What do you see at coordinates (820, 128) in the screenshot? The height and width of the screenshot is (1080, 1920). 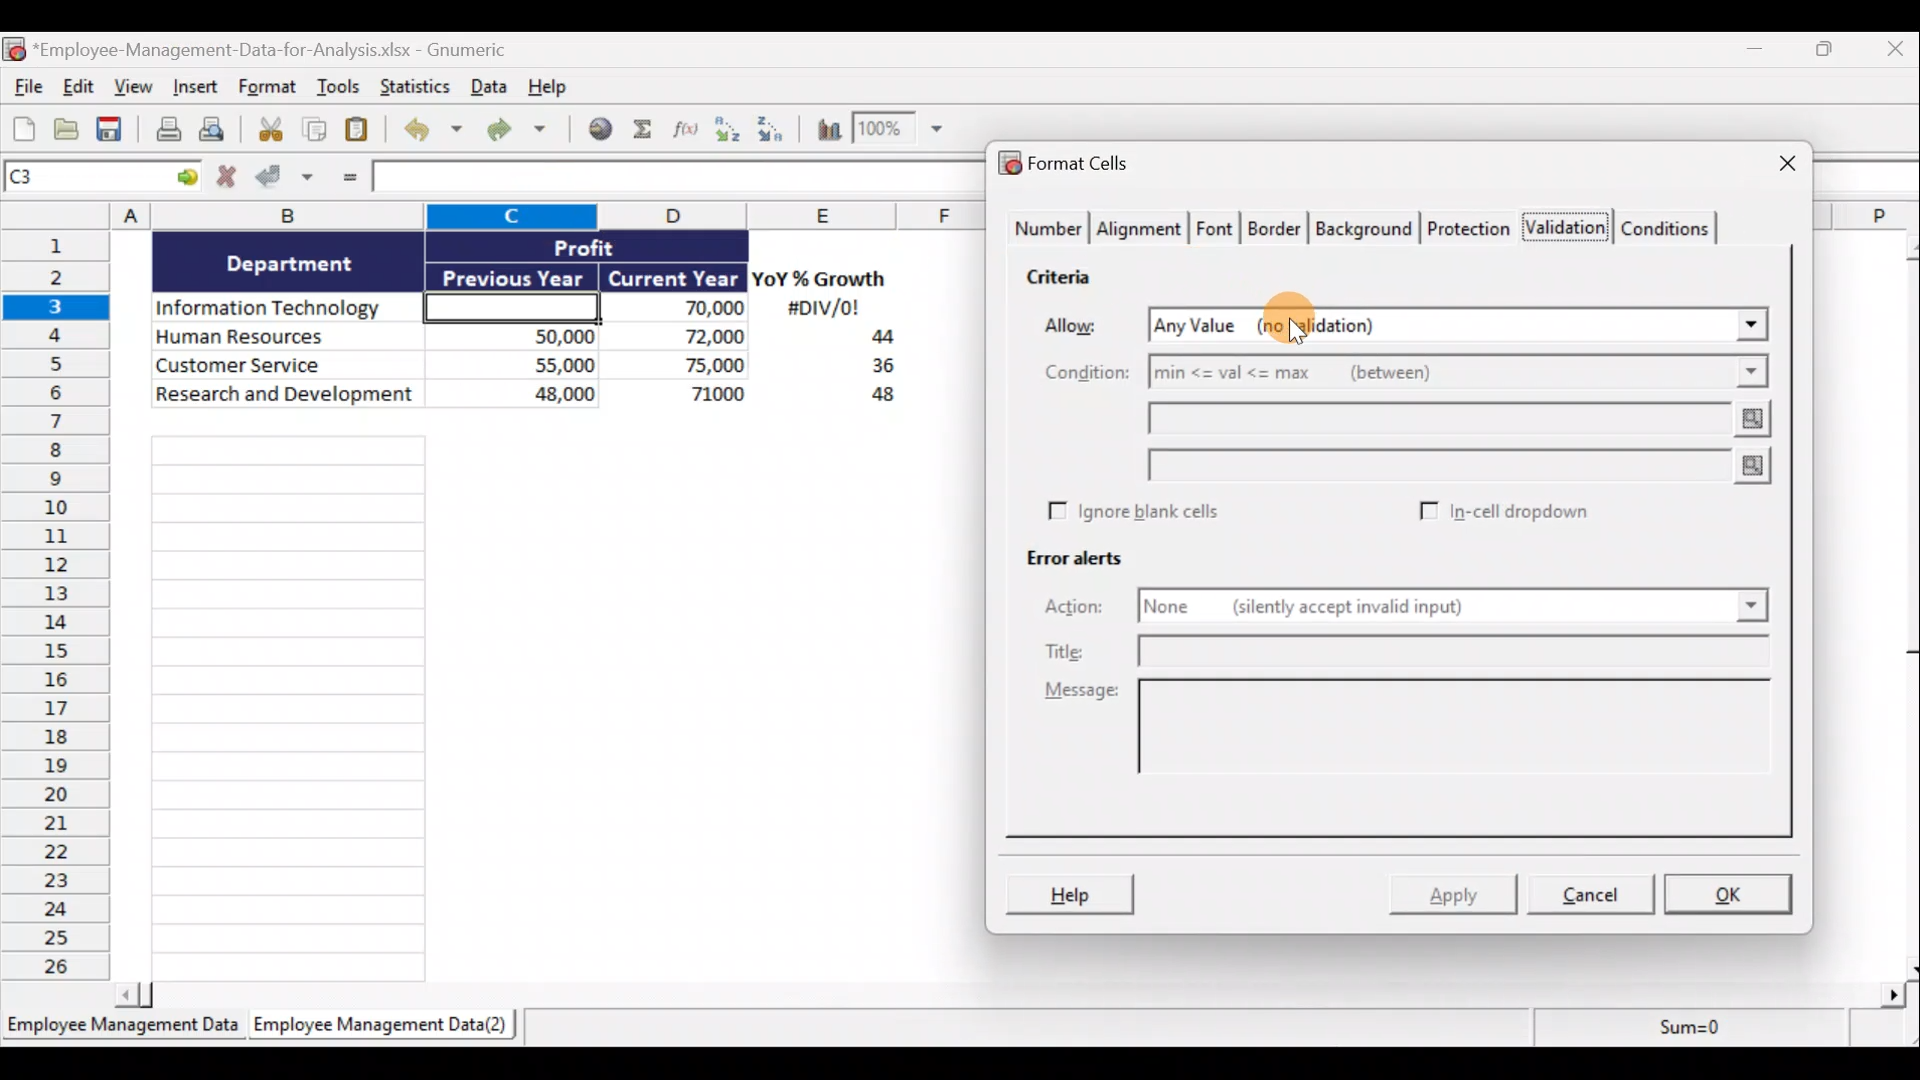 I see `Insert a chart` at bounding box center [820, 128].